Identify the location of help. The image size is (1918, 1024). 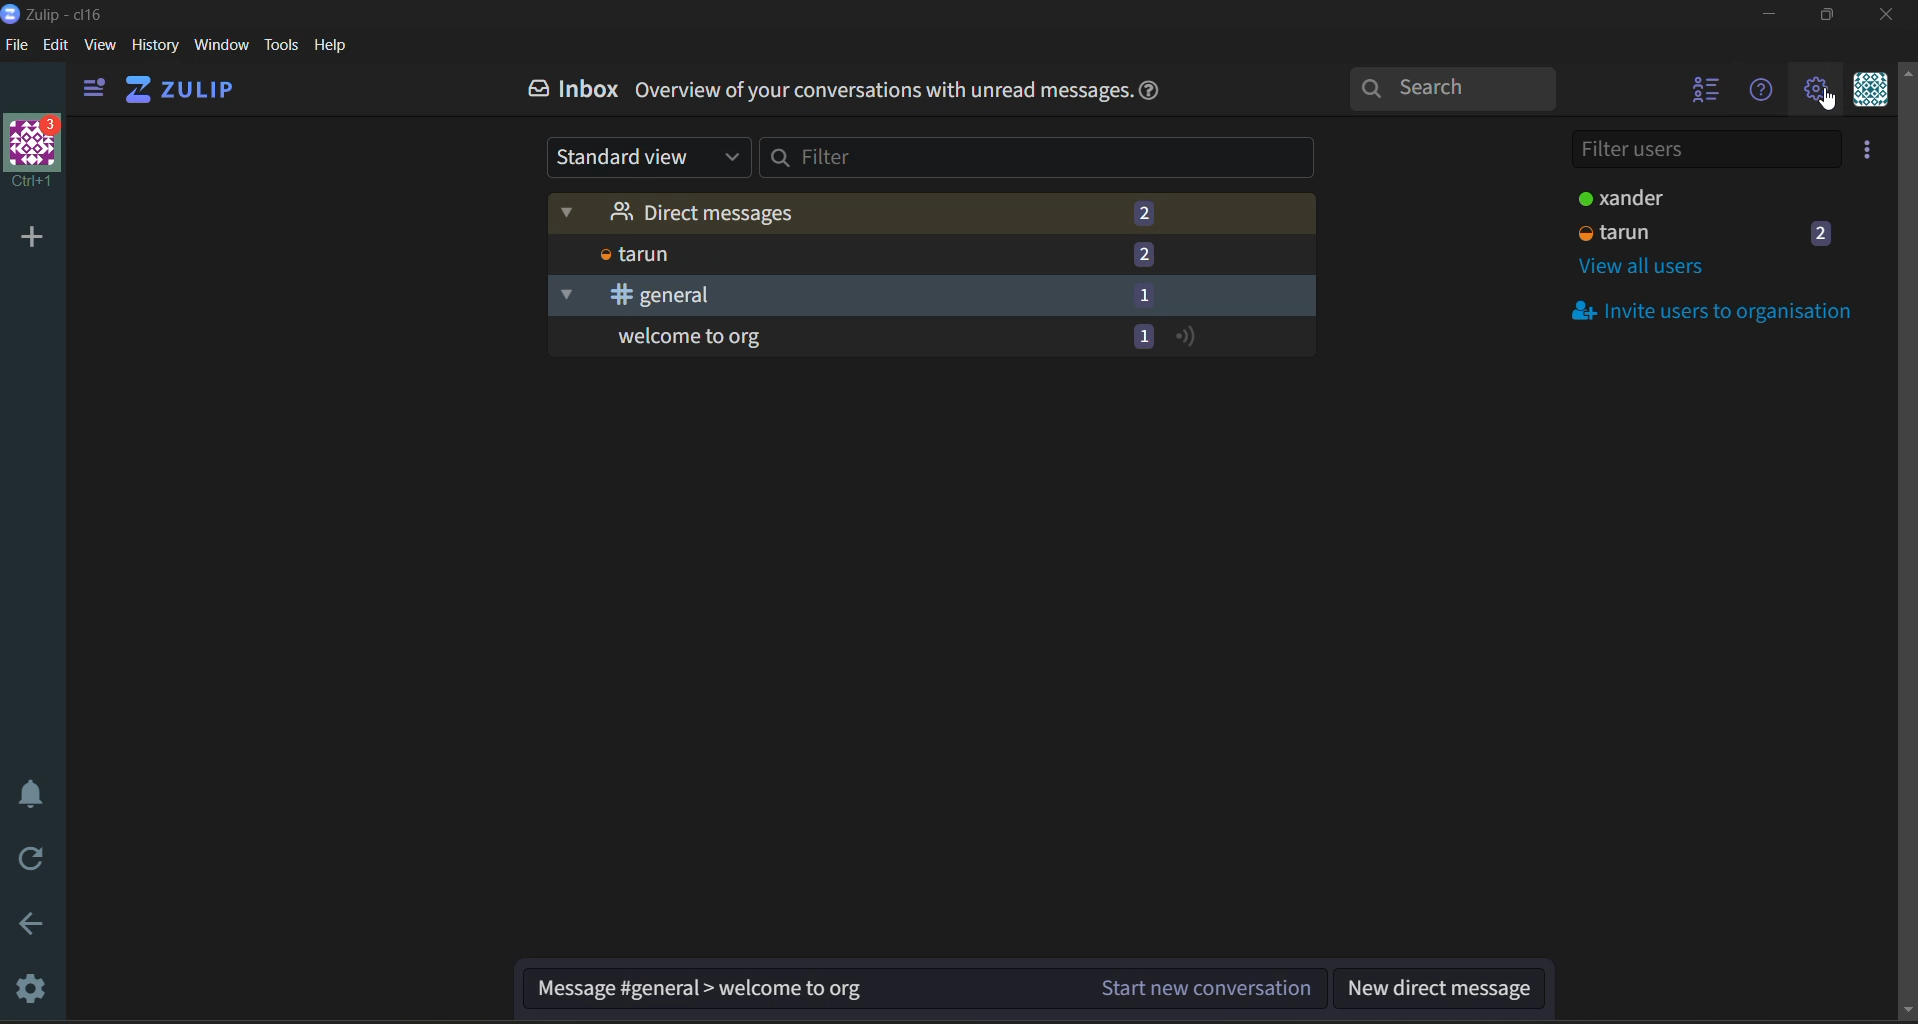
(333, 44).